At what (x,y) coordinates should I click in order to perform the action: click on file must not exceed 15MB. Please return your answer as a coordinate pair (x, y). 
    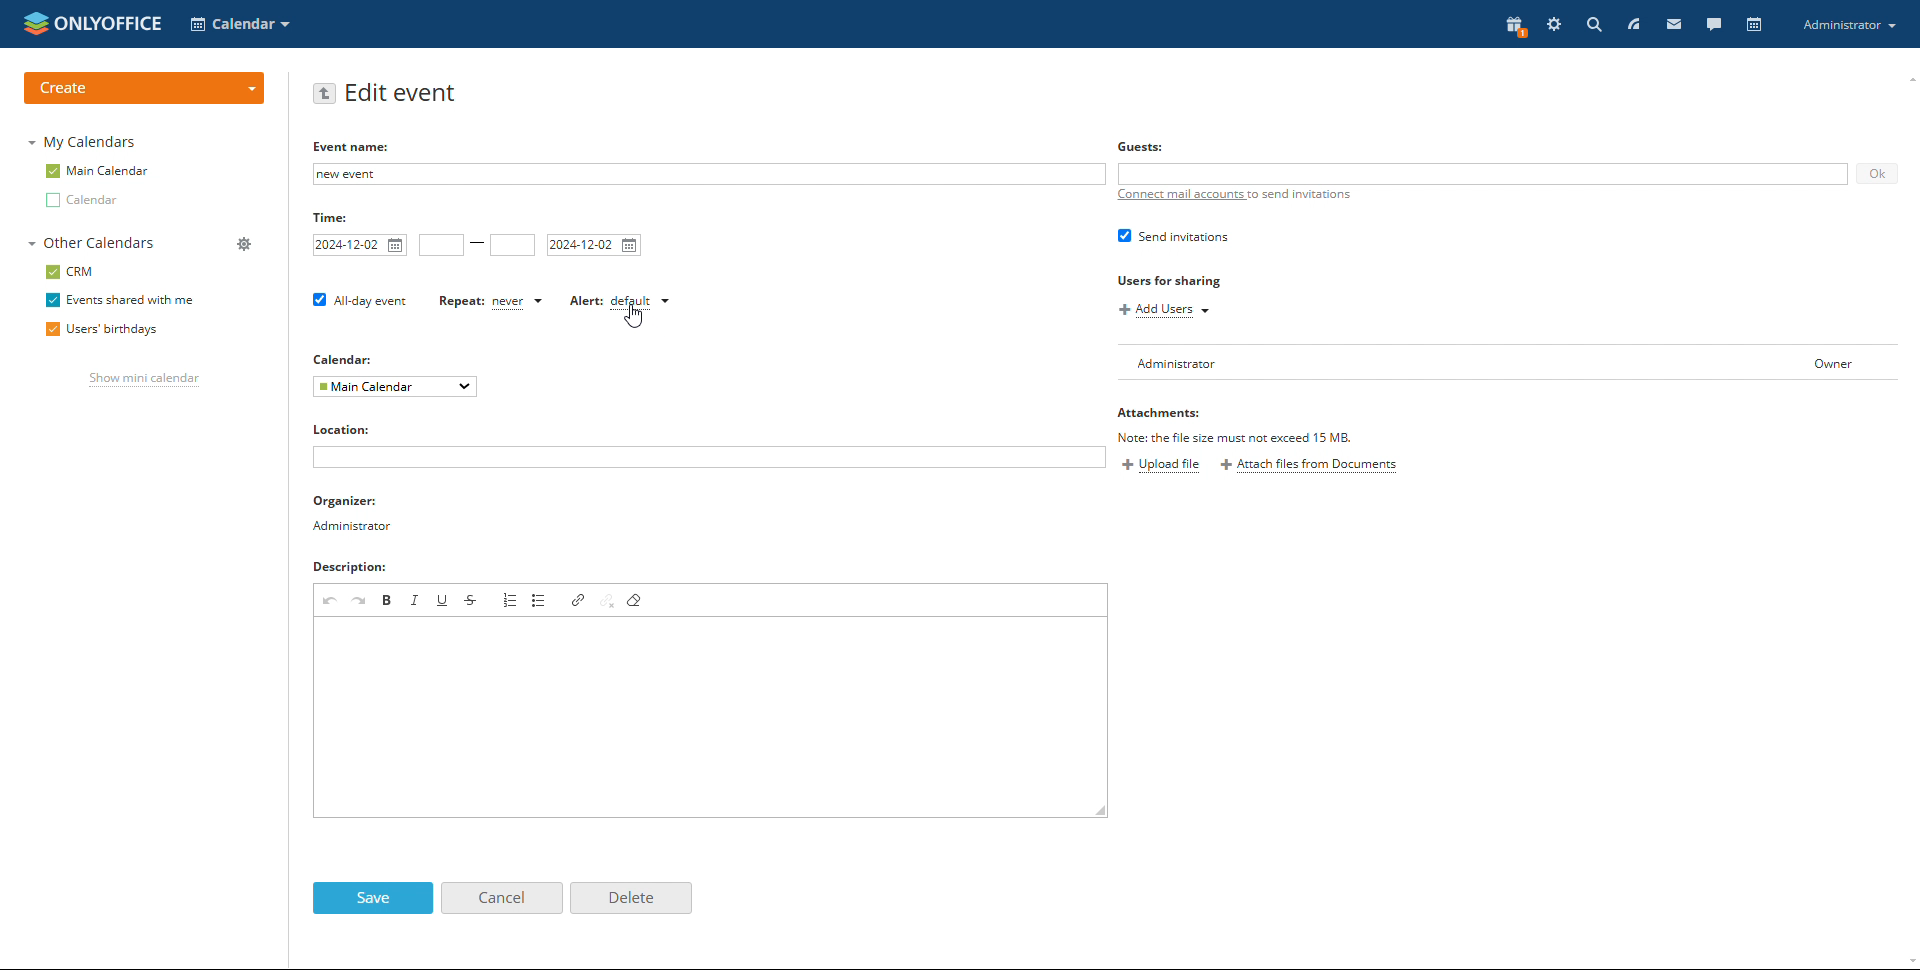
    Looking at the image, I should click on (1241, 439).